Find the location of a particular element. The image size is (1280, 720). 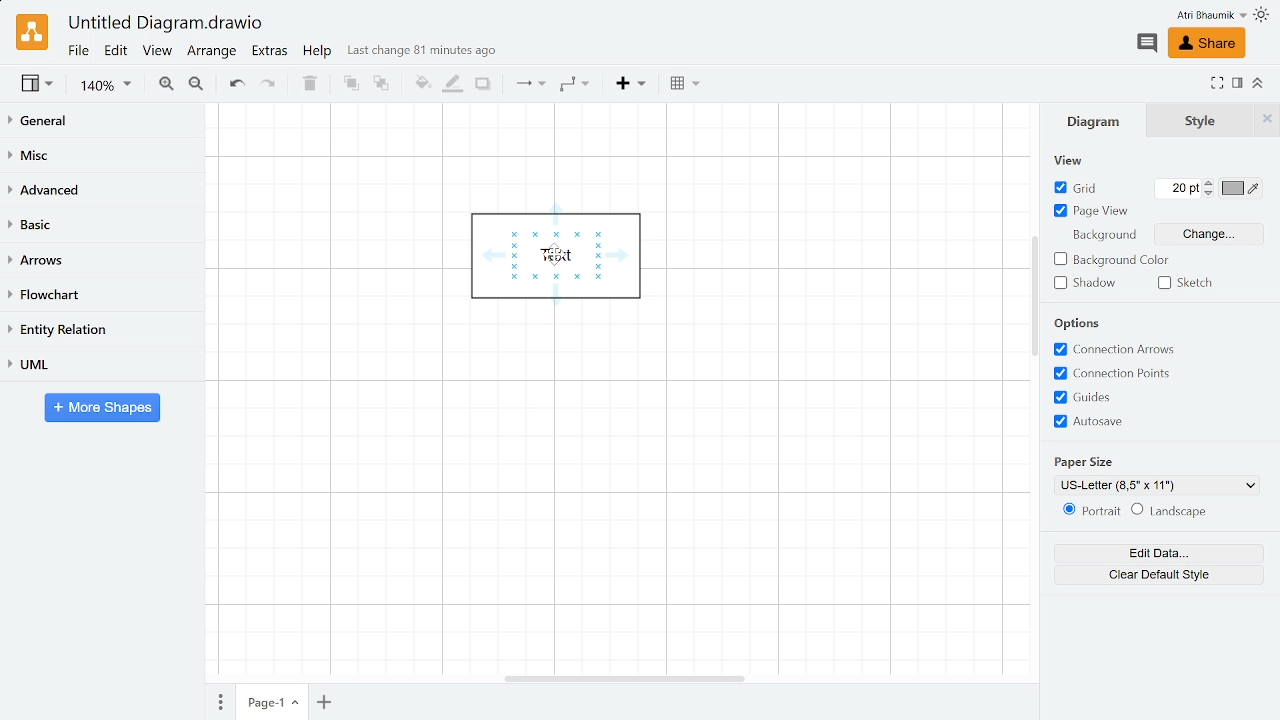

To front is located at coordinates (348, 85).